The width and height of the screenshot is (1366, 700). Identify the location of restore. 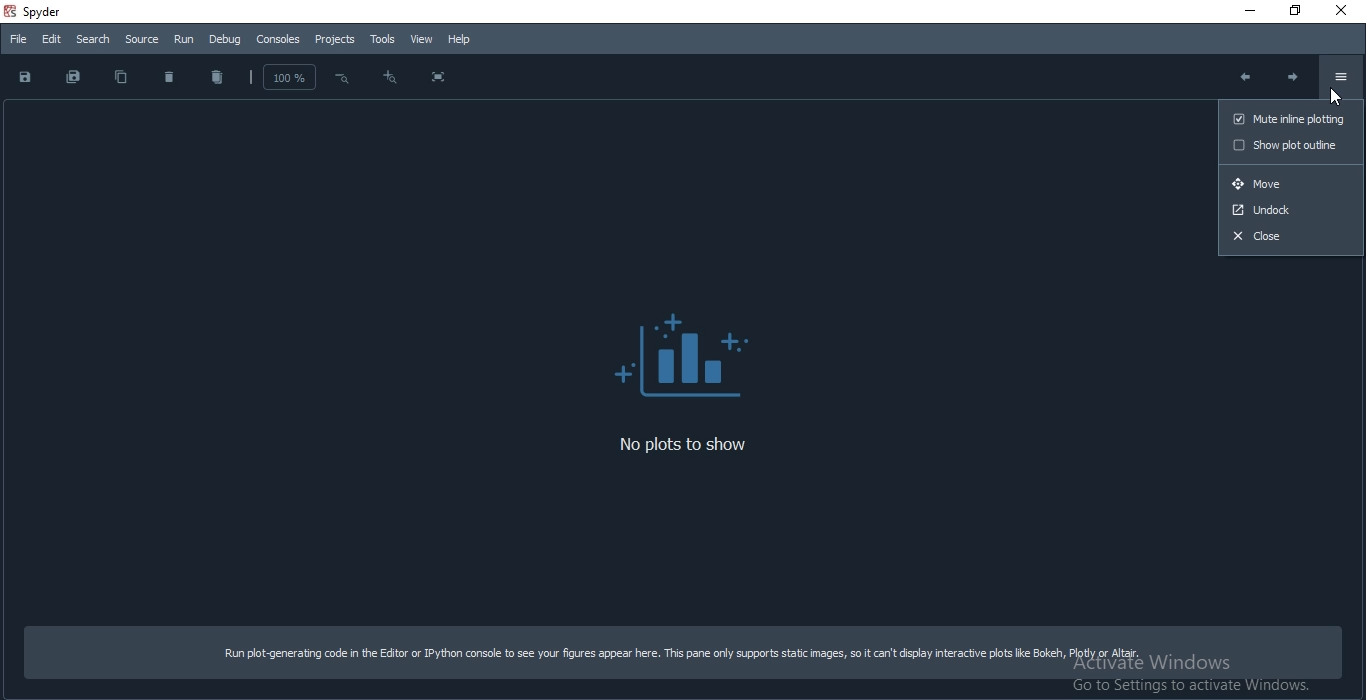
(1289, 12).